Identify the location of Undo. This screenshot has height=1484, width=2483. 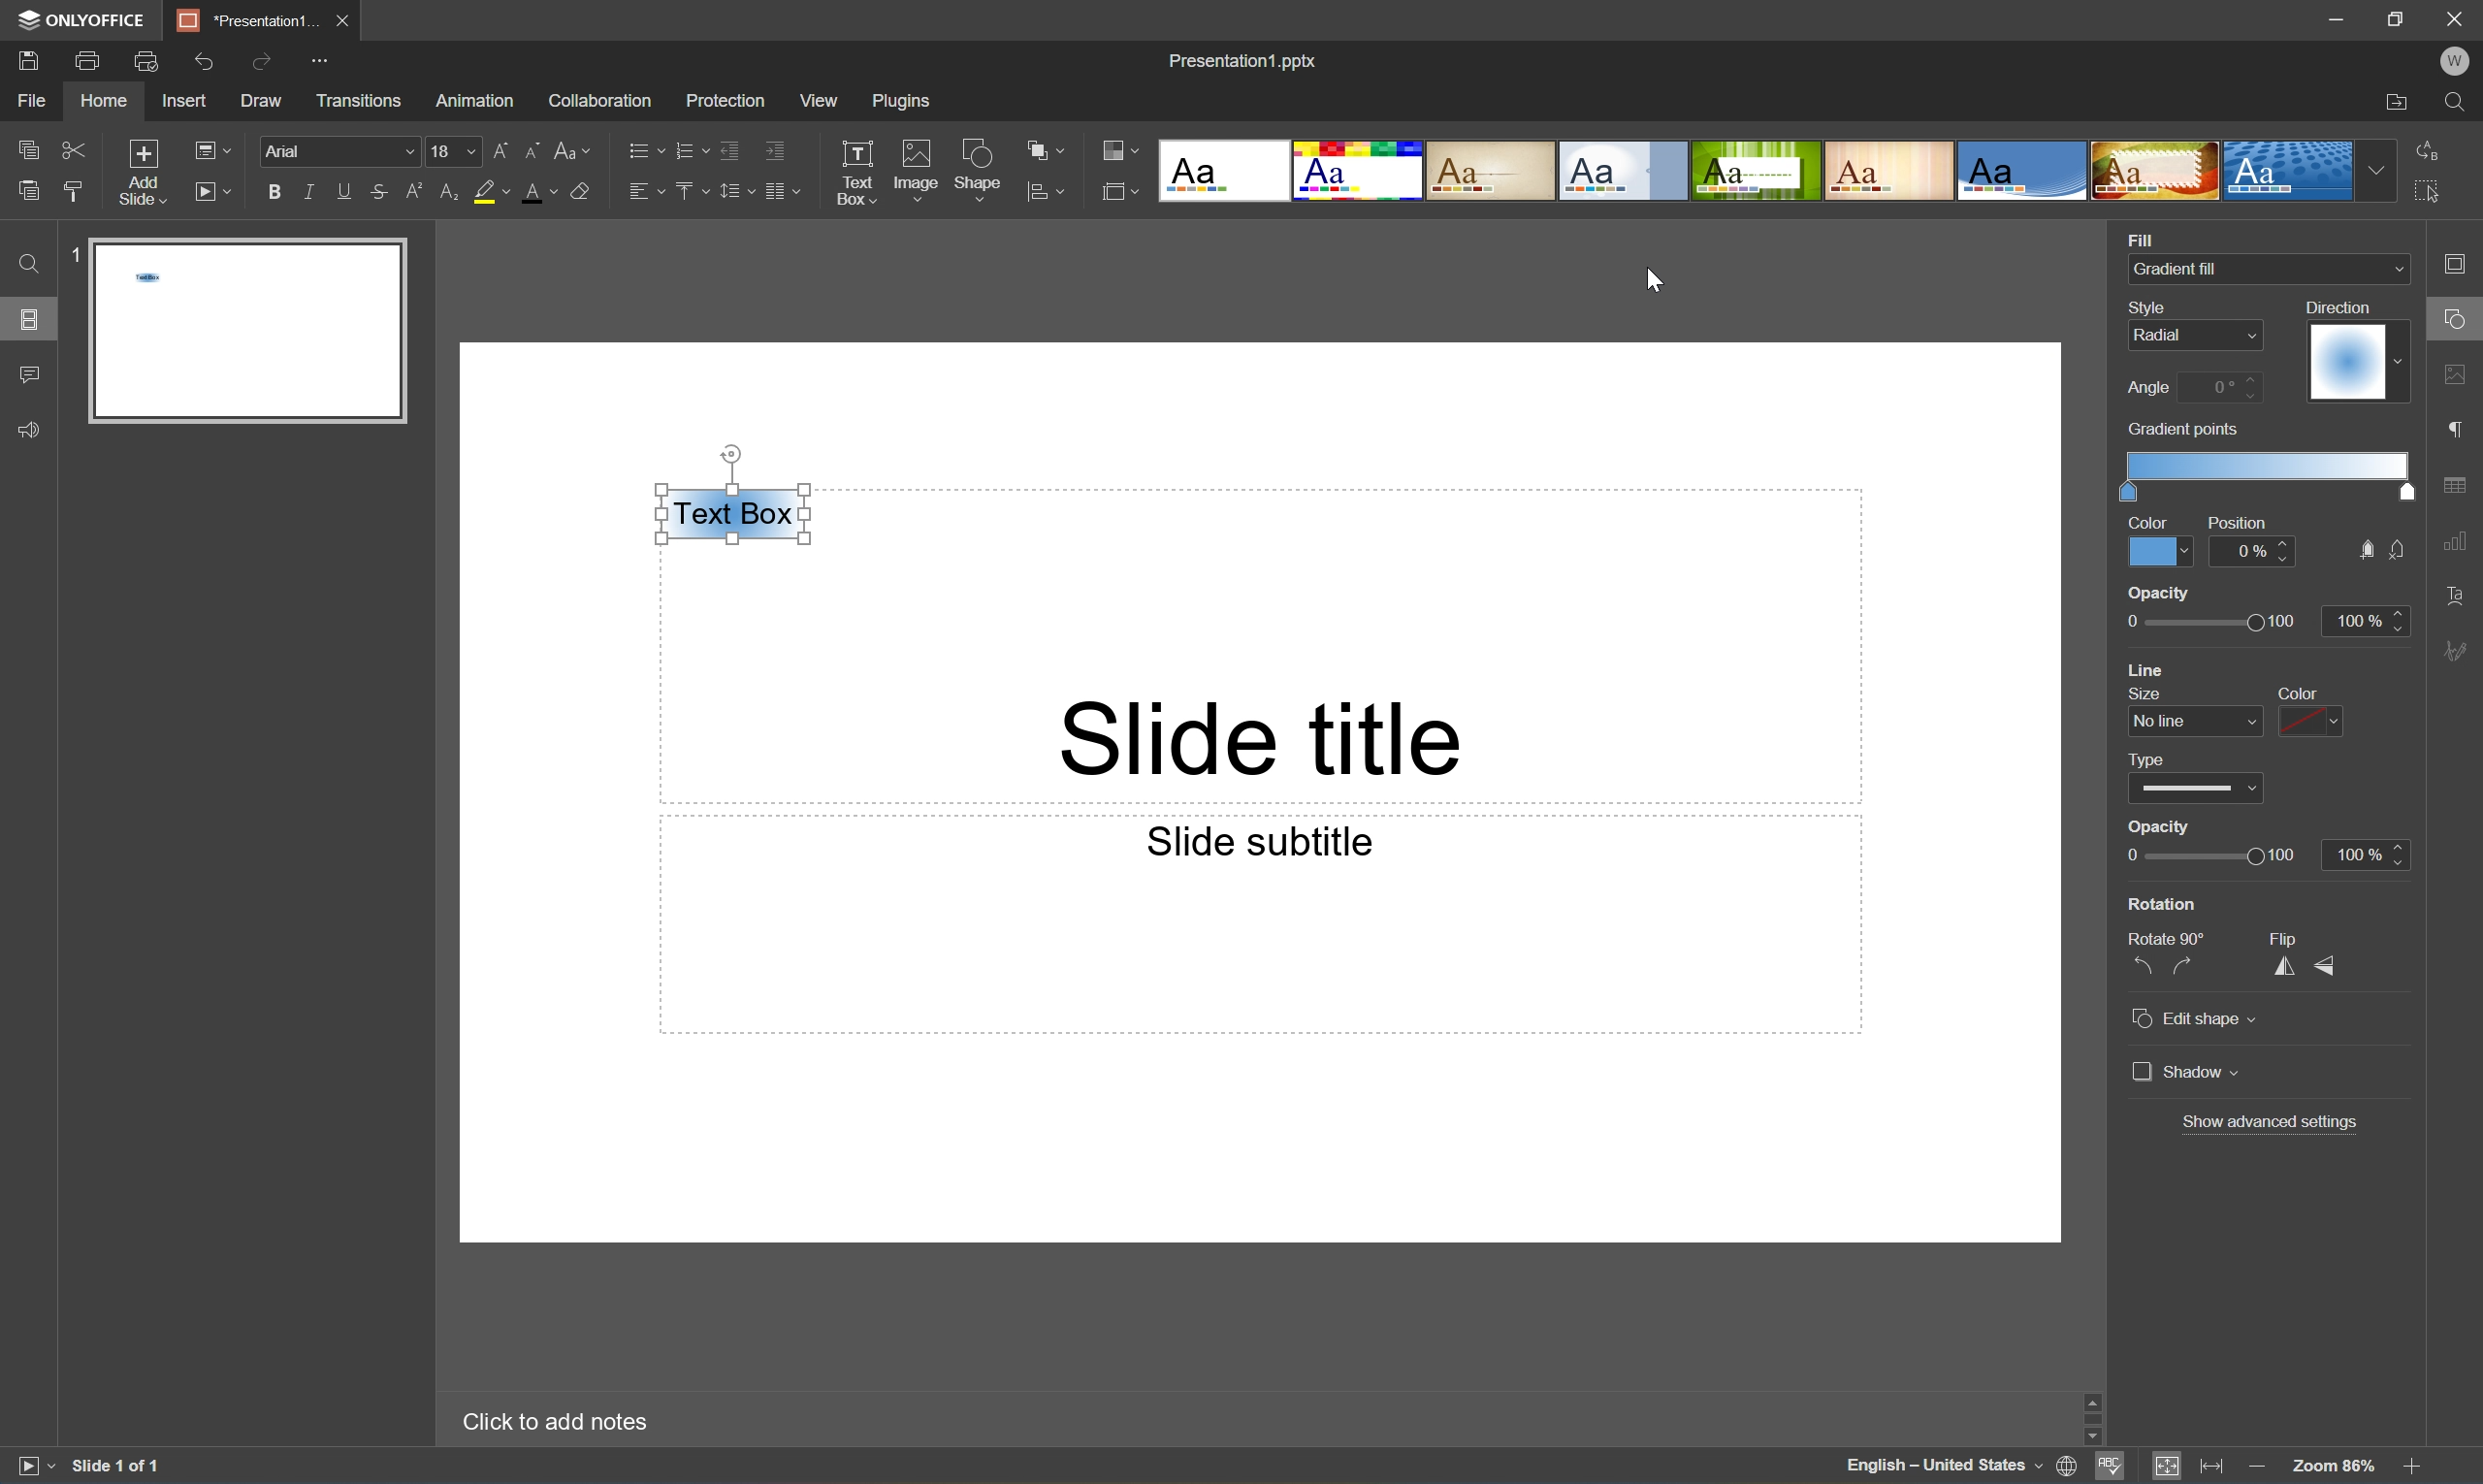
(208, 63).